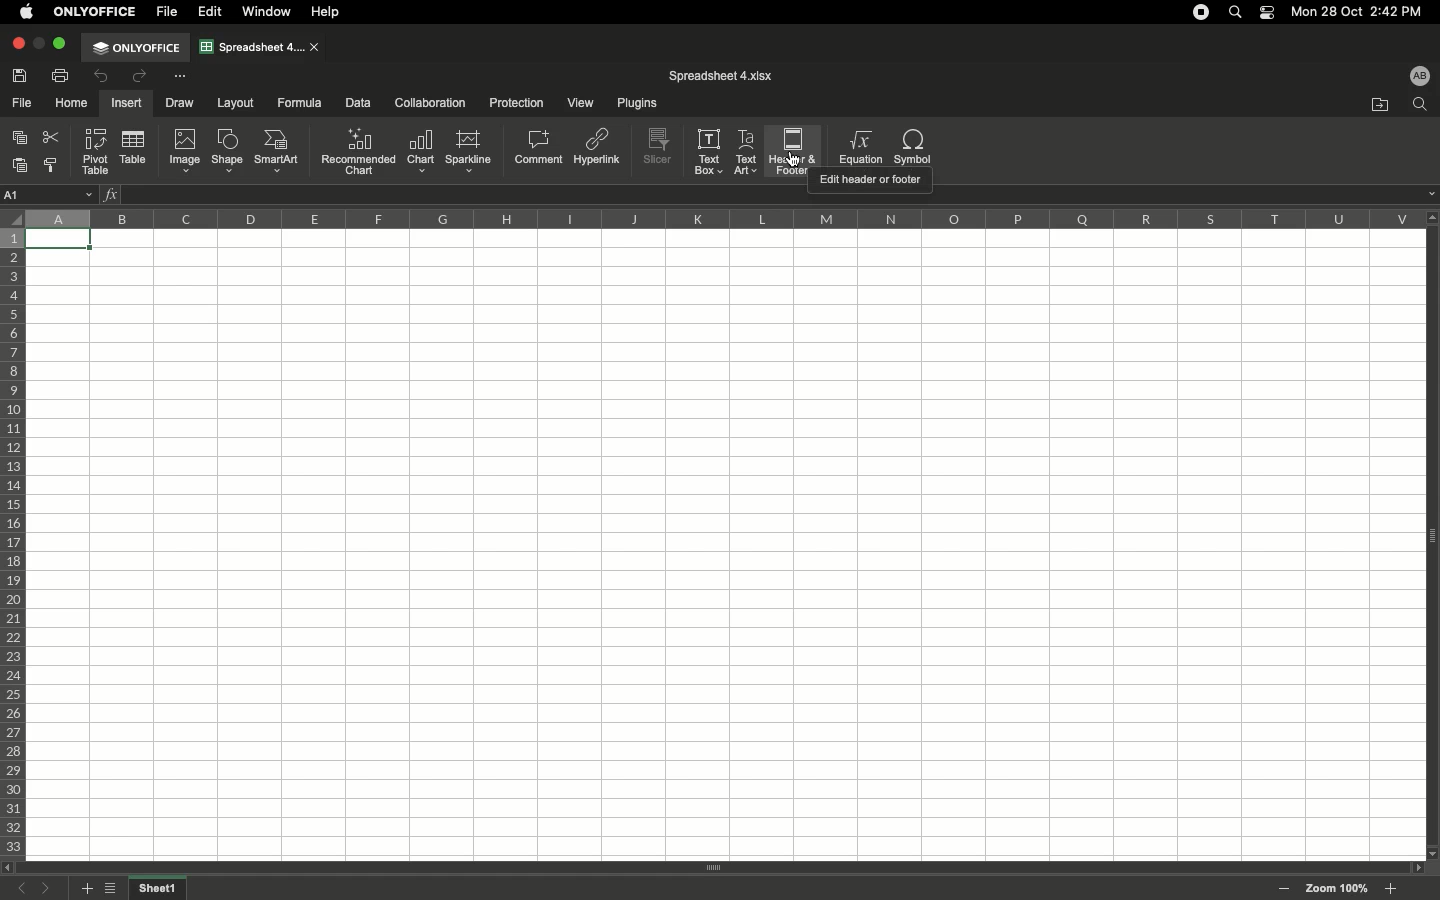 The height and width of the screenshot is (900, 1440). I want to click on Search, so click(1238, 11).